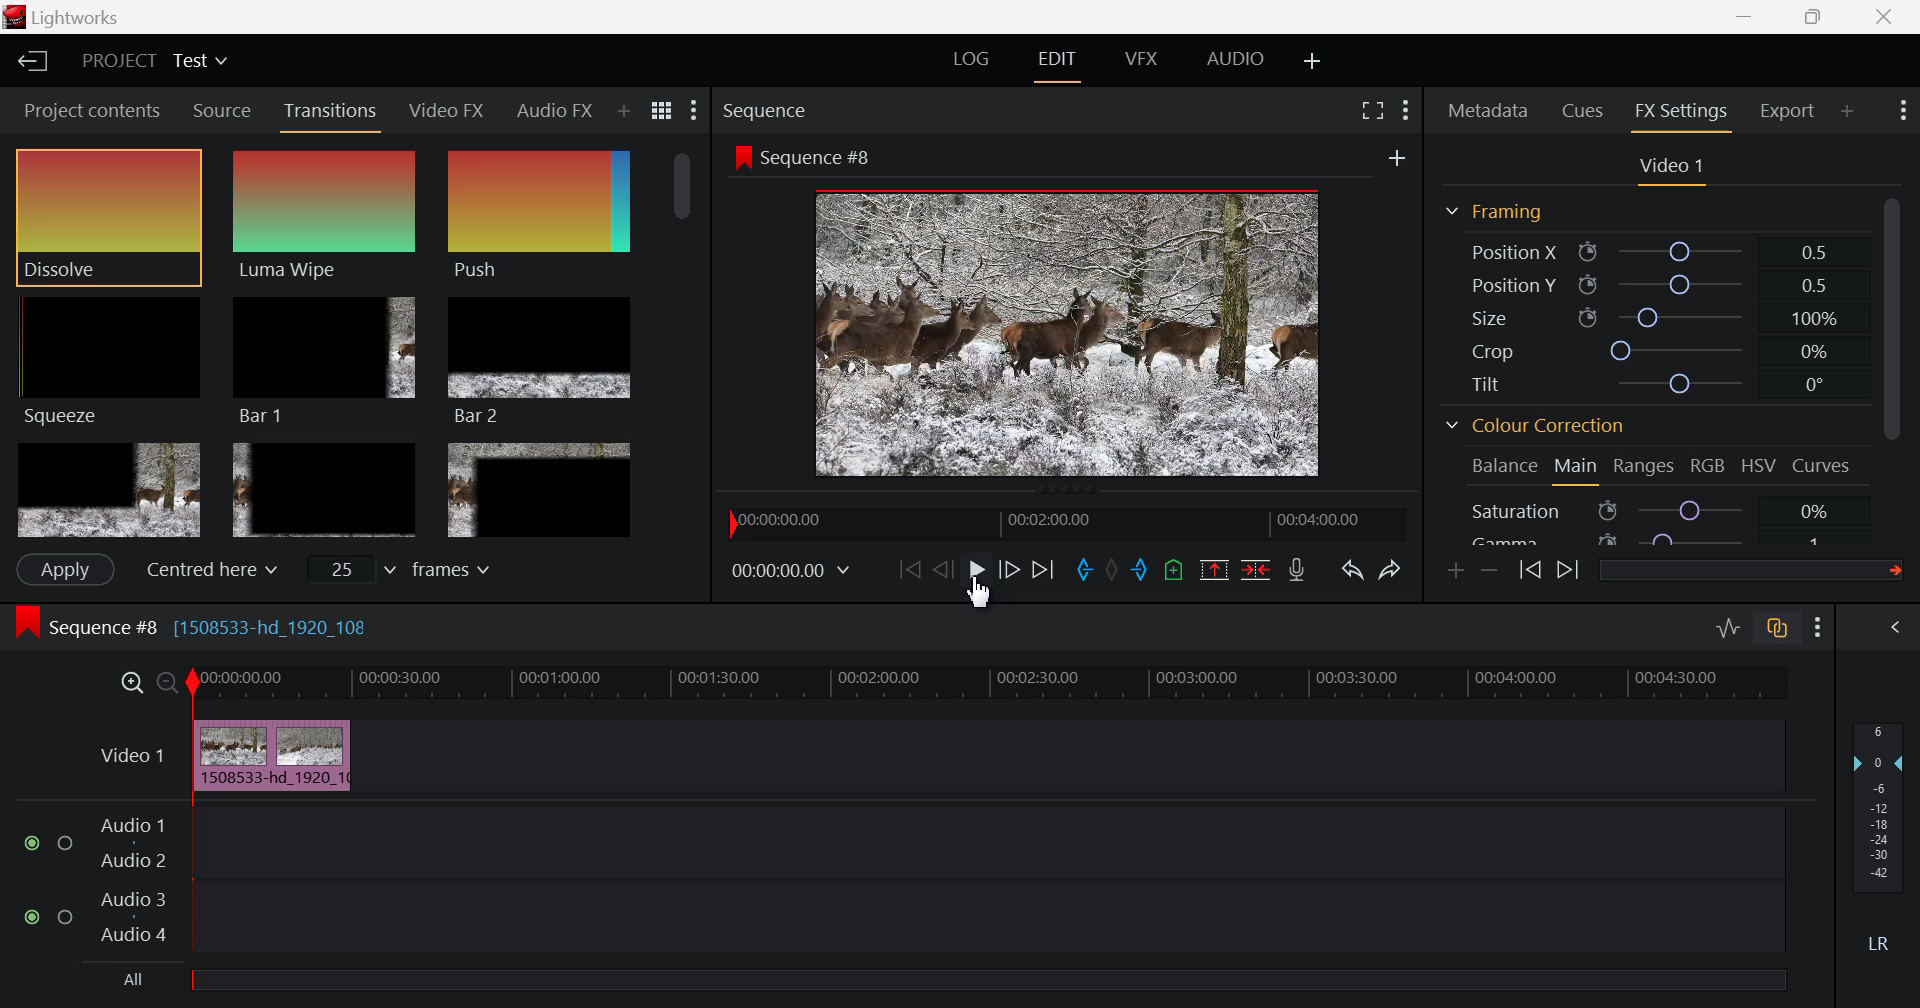  What do you see at coordinates (972, 62) in the screenshot?
I see `LOG` at bounding box center [972, 62].